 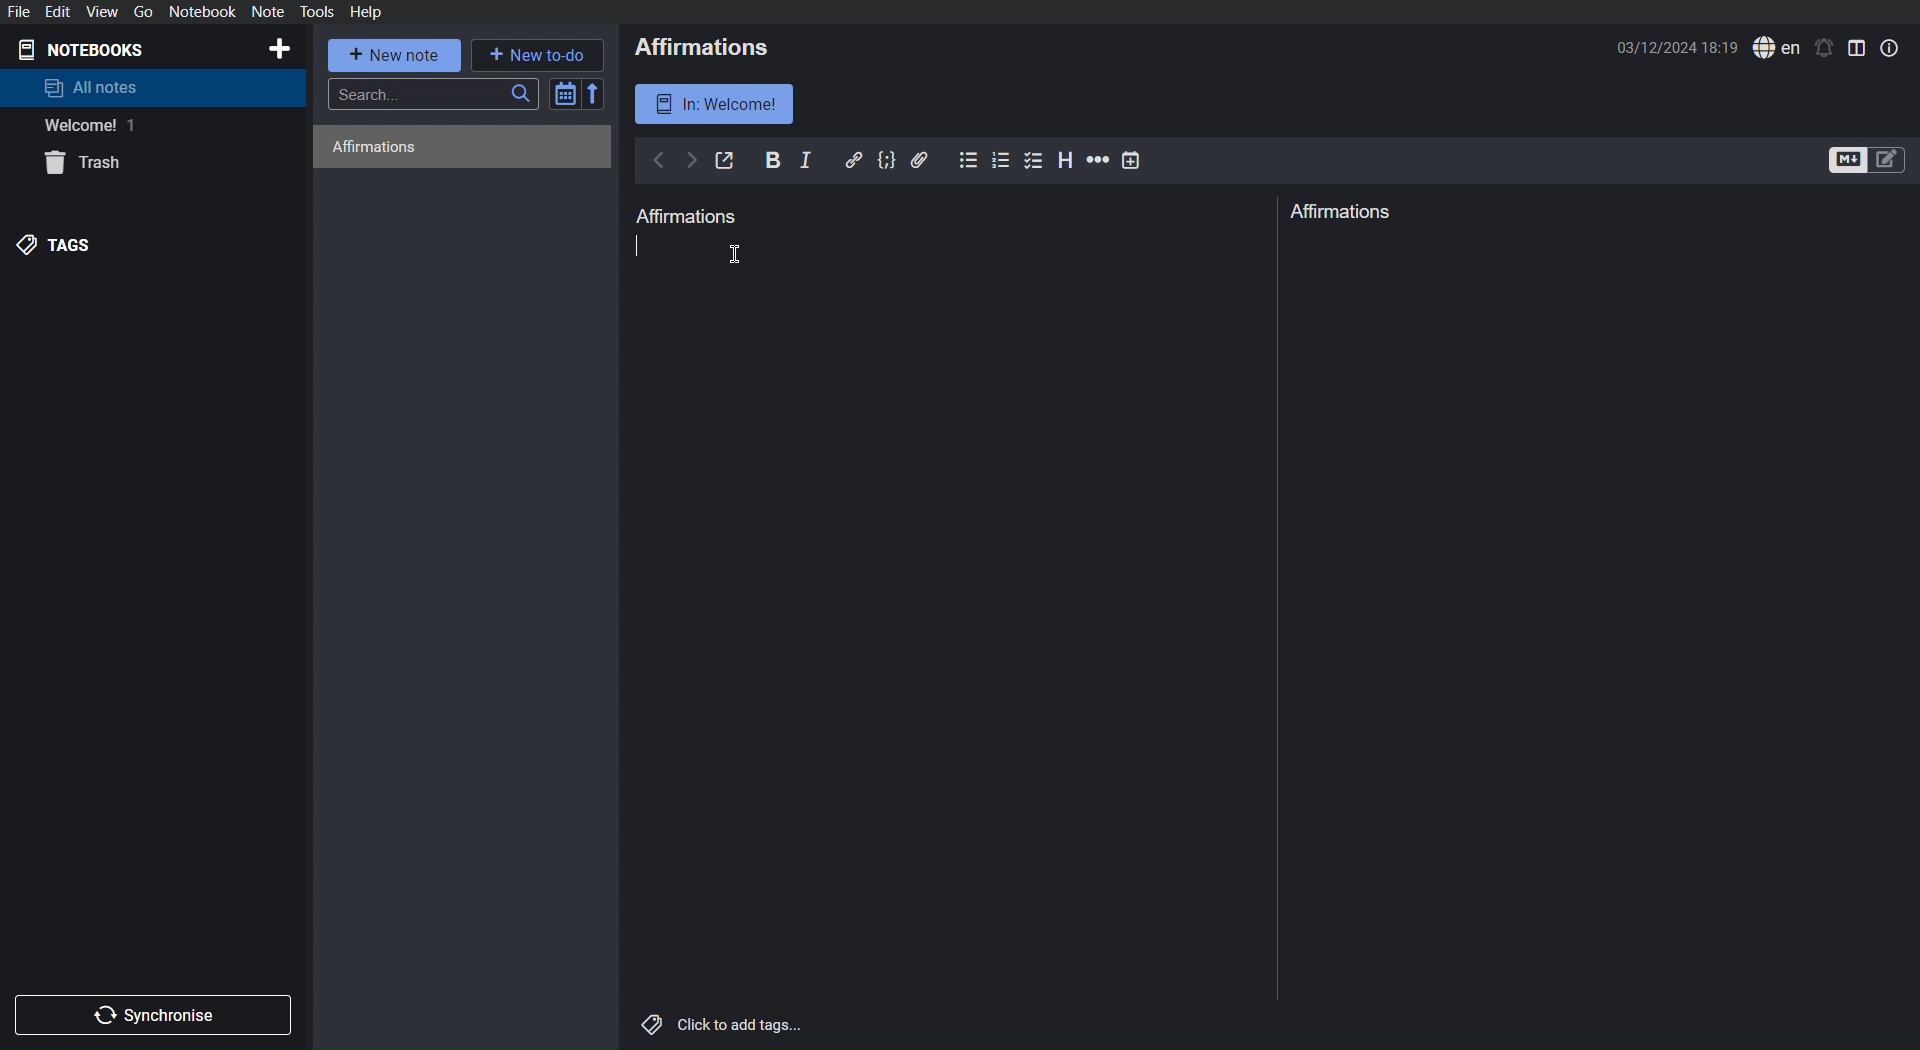 I want to click on Edit, so click(x=61, y=11).